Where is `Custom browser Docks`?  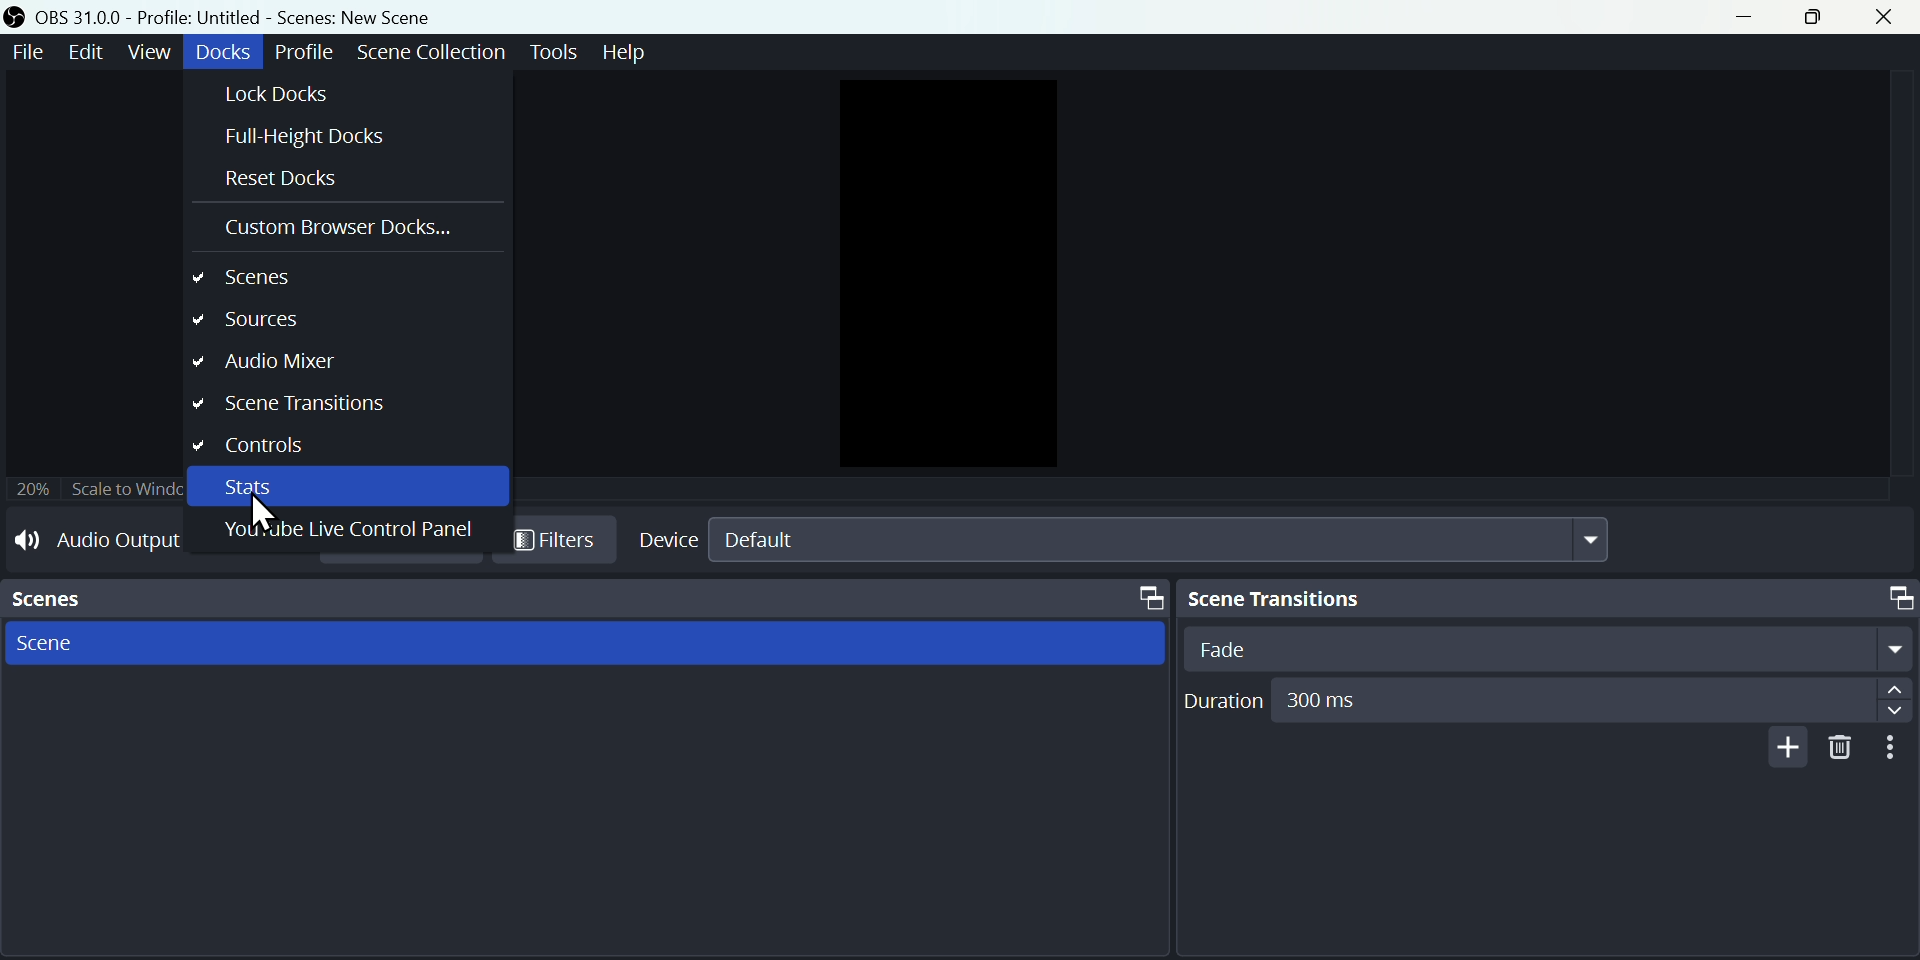
Custom browser Docks is located at coordinates (331, 226).